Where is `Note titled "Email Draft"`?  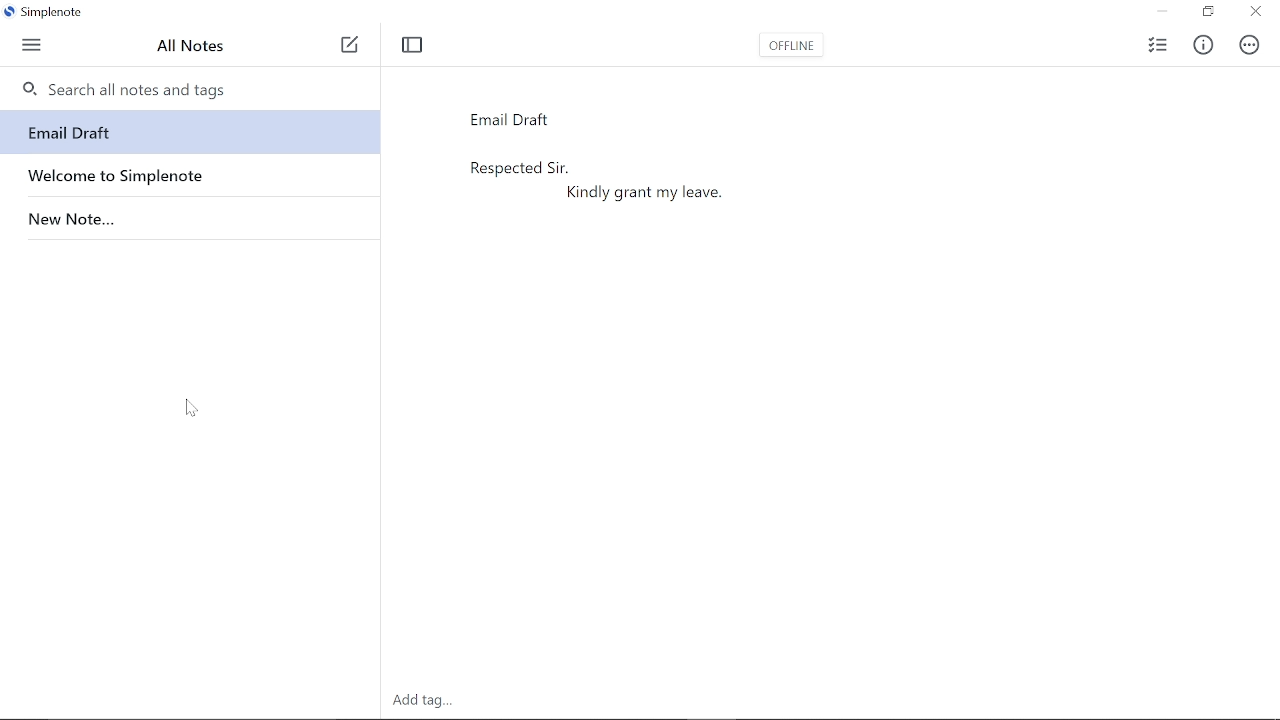
Note titled "Email Draft" is located at coordinates (185, 133).